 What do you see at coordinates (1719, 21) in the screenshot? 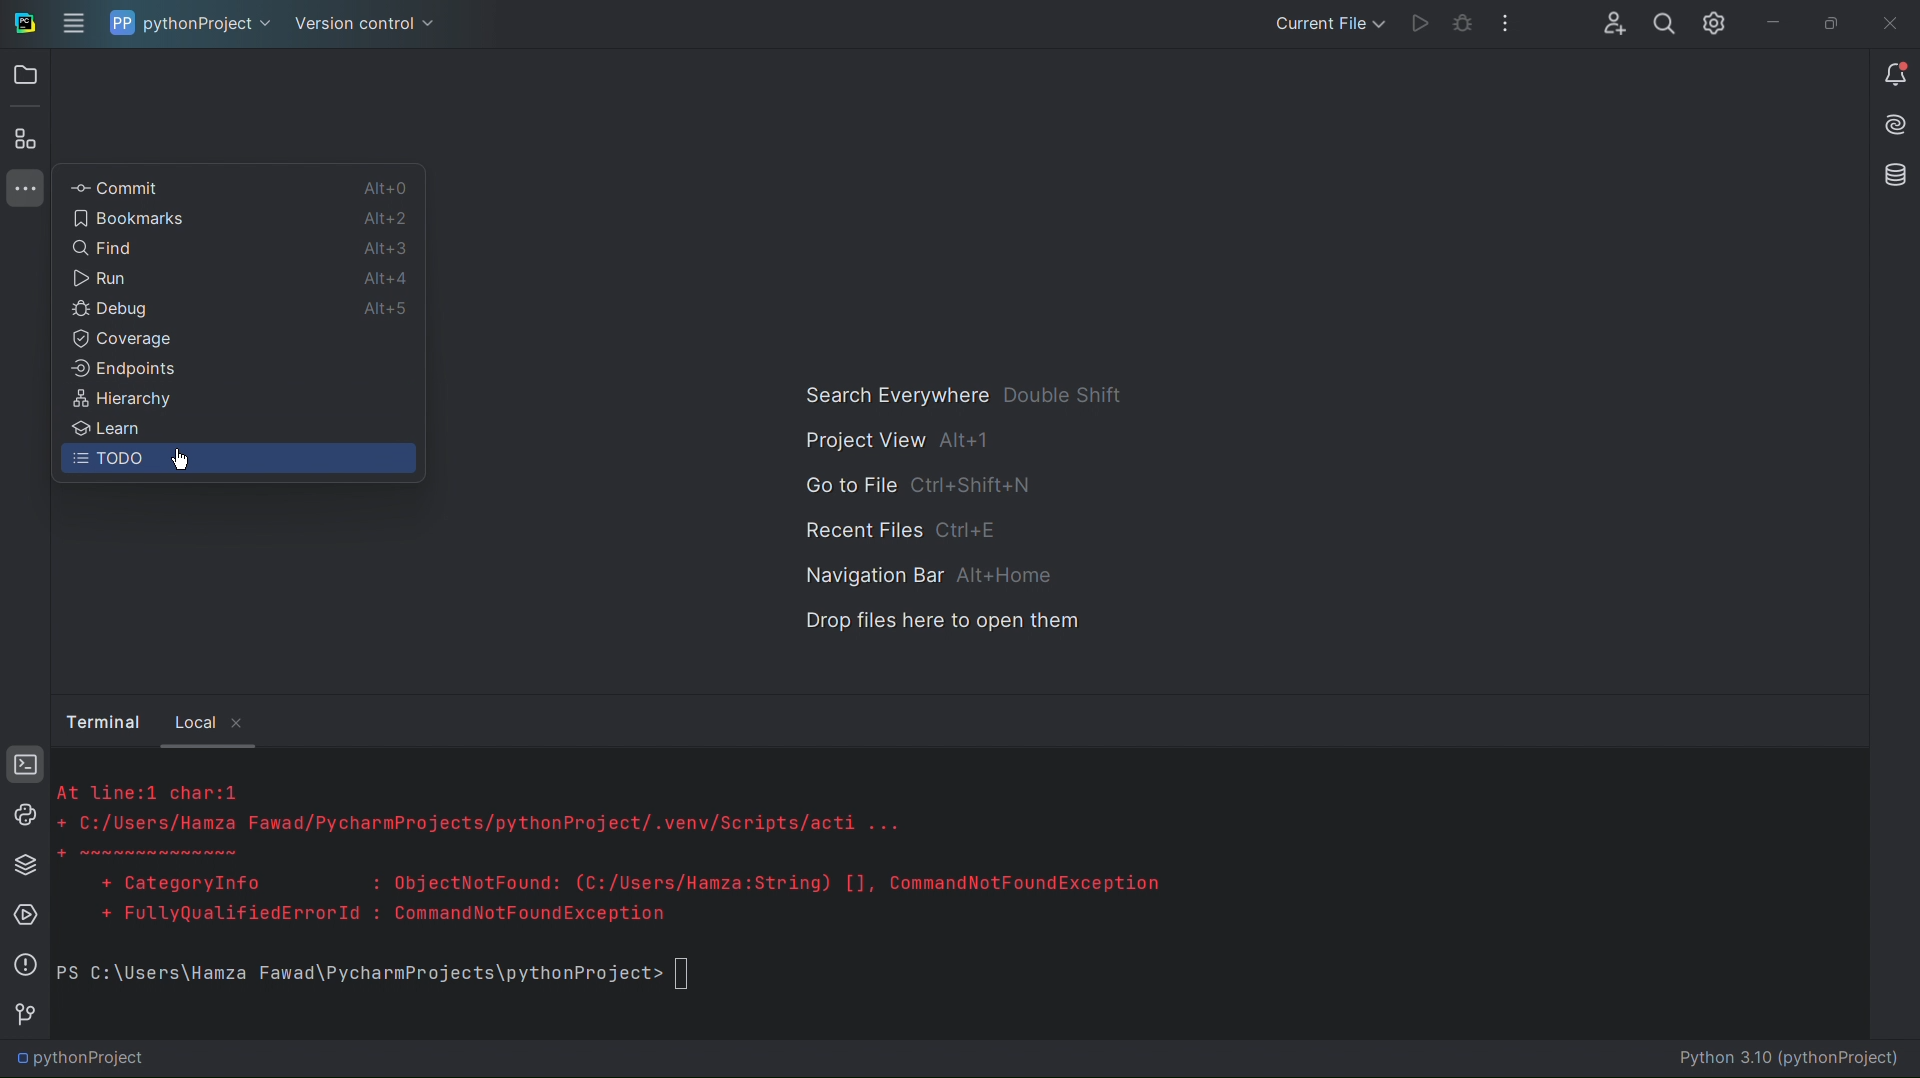
I see `Settings` at bounding box center [1719, 21].